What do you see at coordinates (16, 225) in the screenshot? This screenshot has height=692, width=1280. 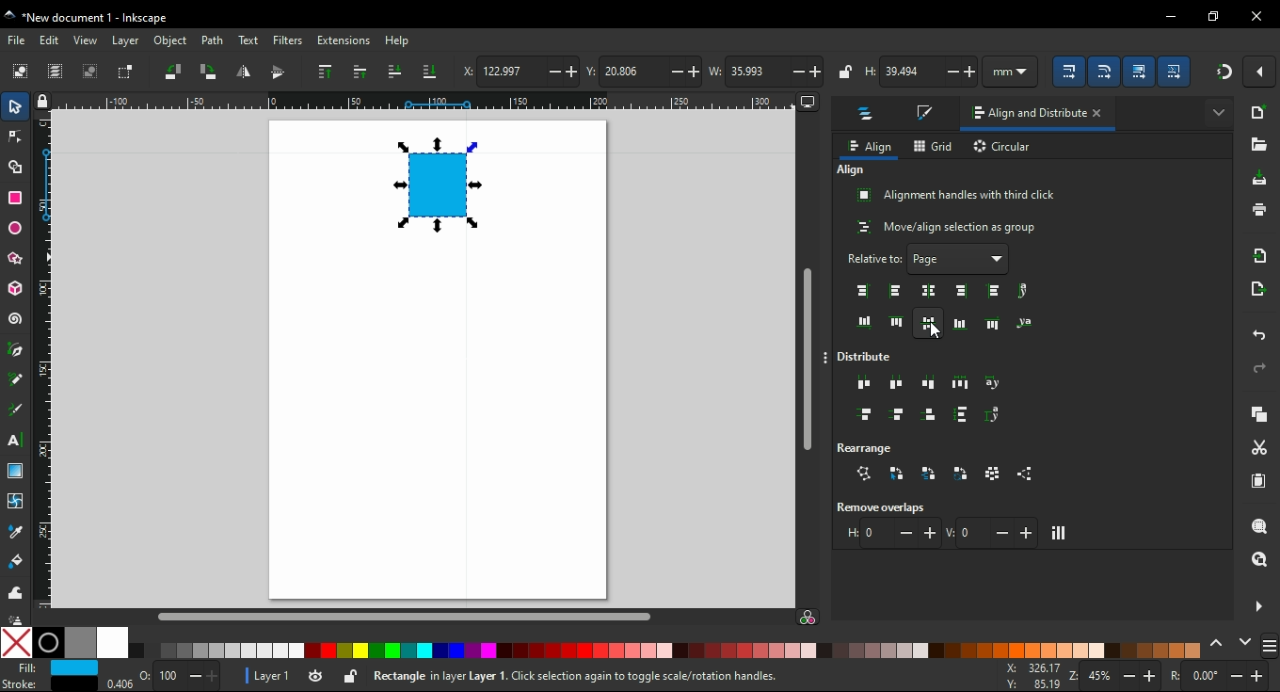 I see `ellipse/arc tool` at bounding box center [16, 225].